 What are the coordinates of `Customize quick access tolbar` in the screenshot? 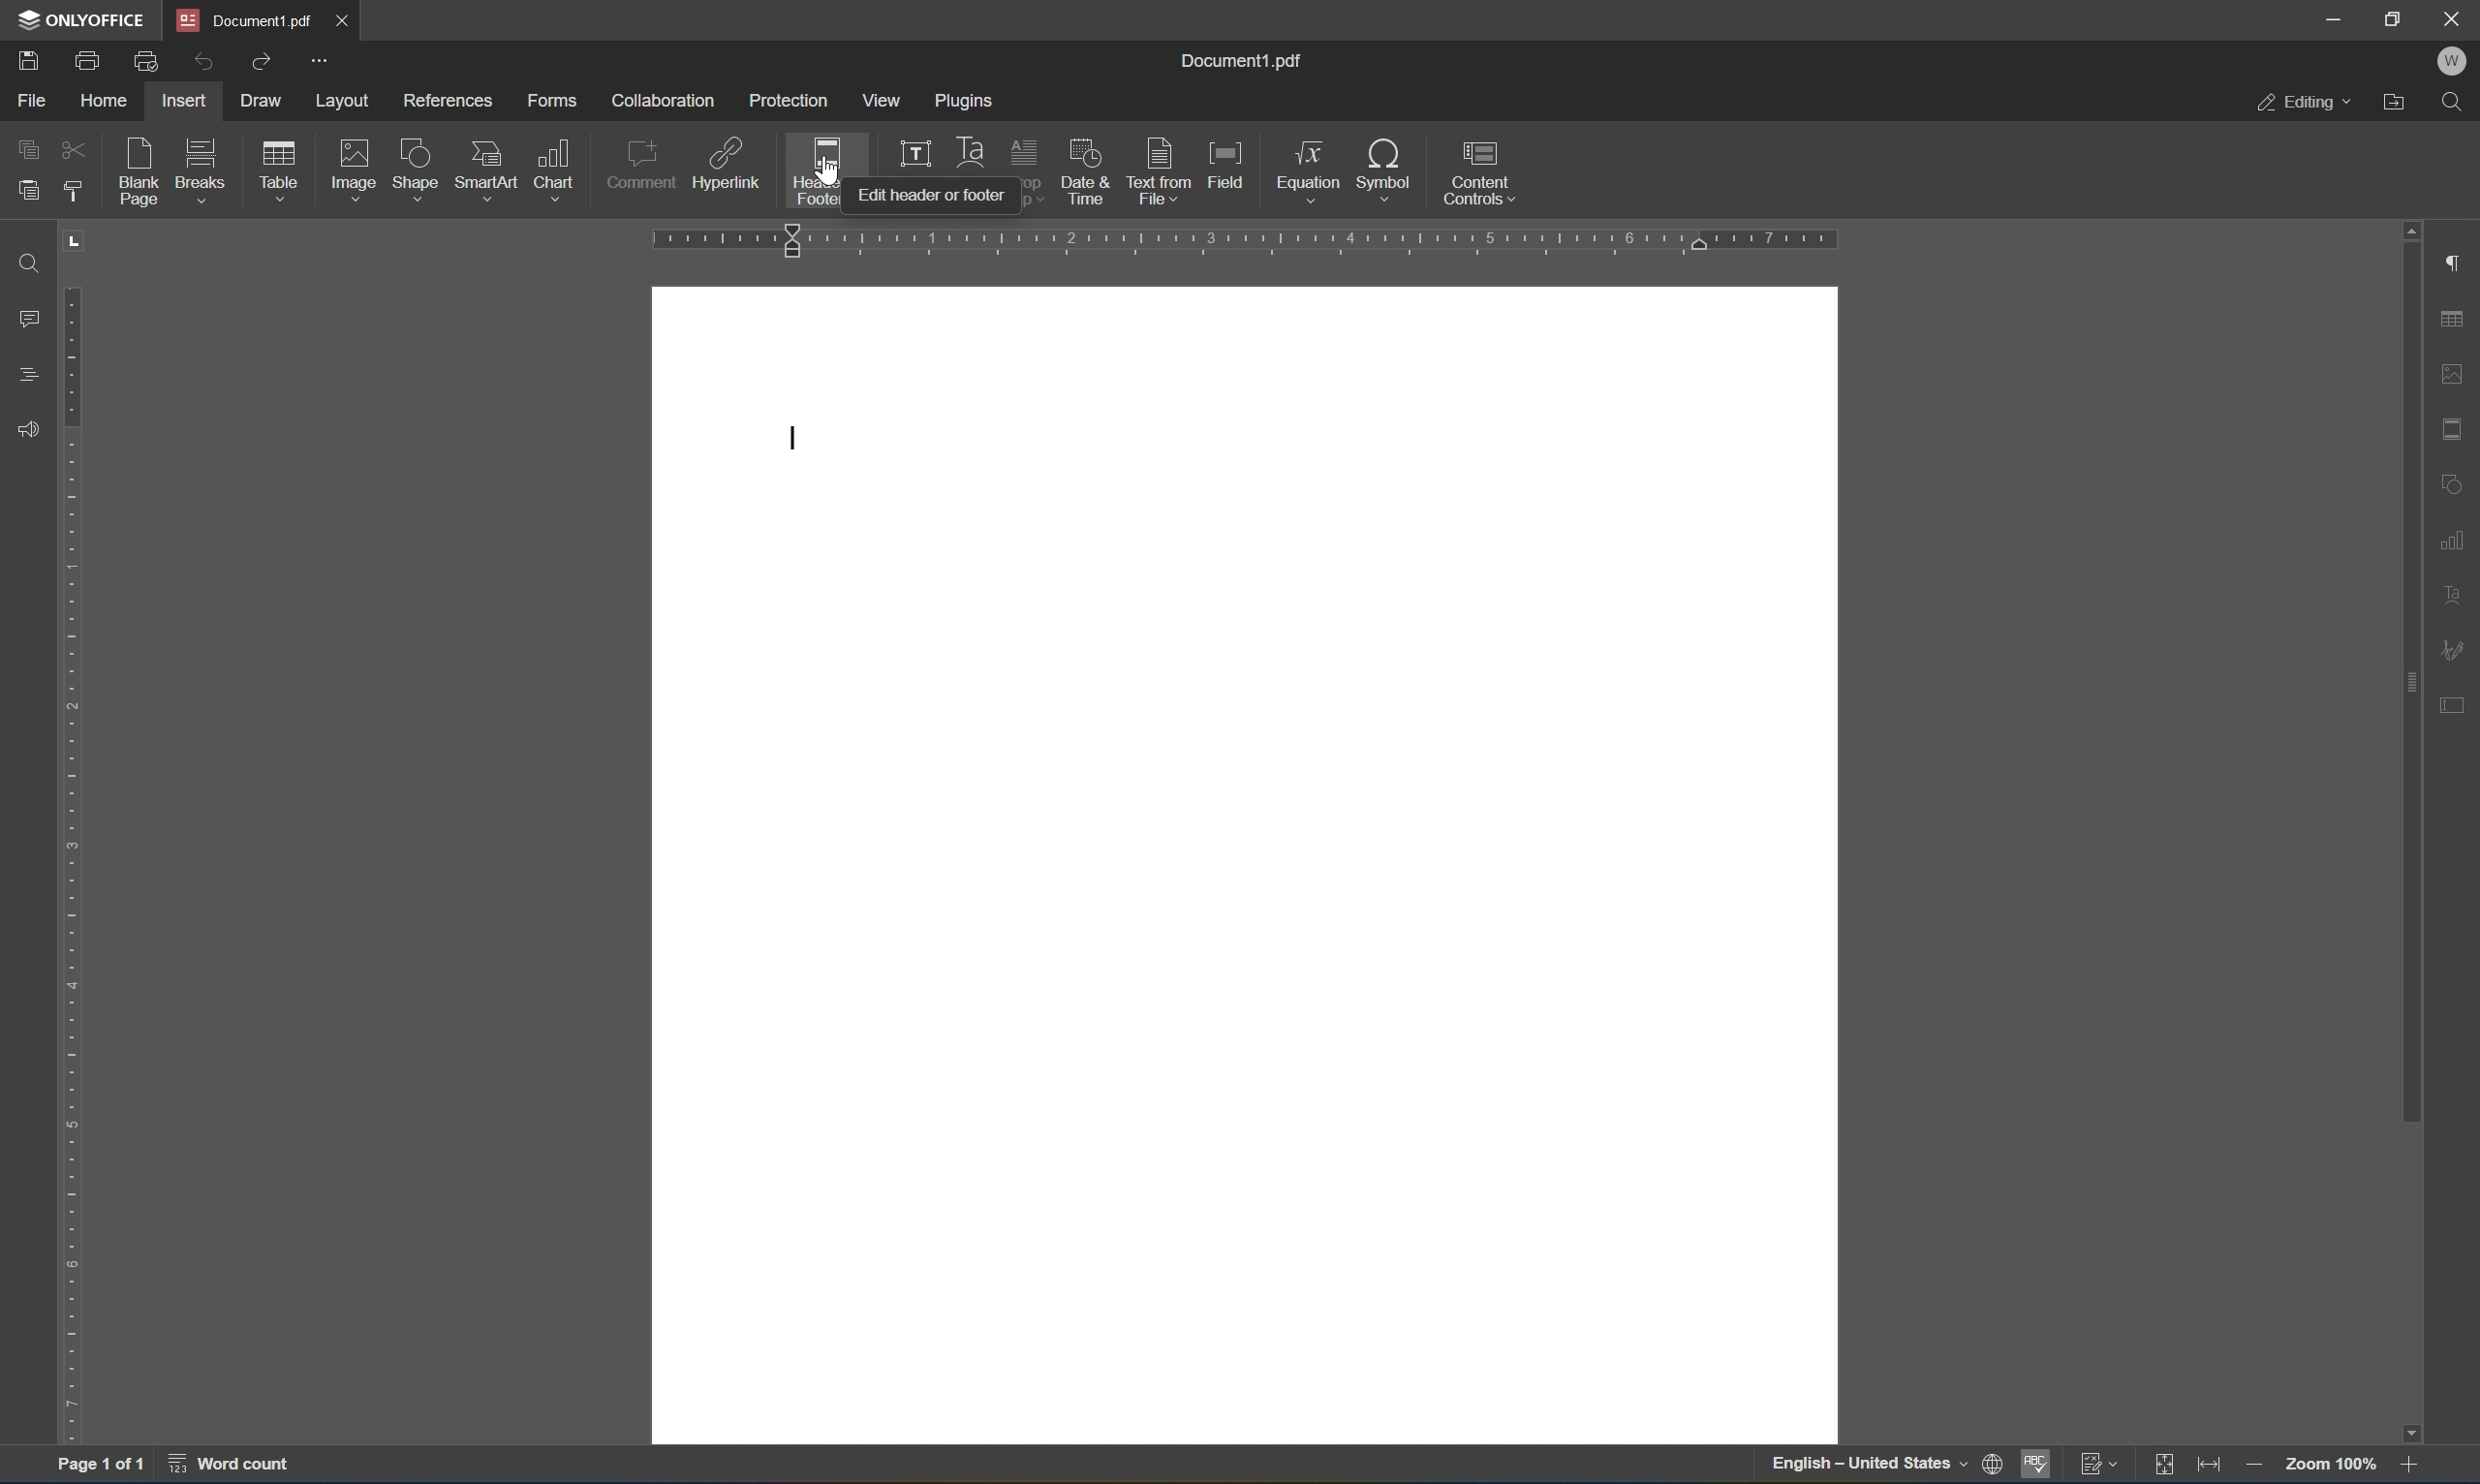 It's located at (321, 63).